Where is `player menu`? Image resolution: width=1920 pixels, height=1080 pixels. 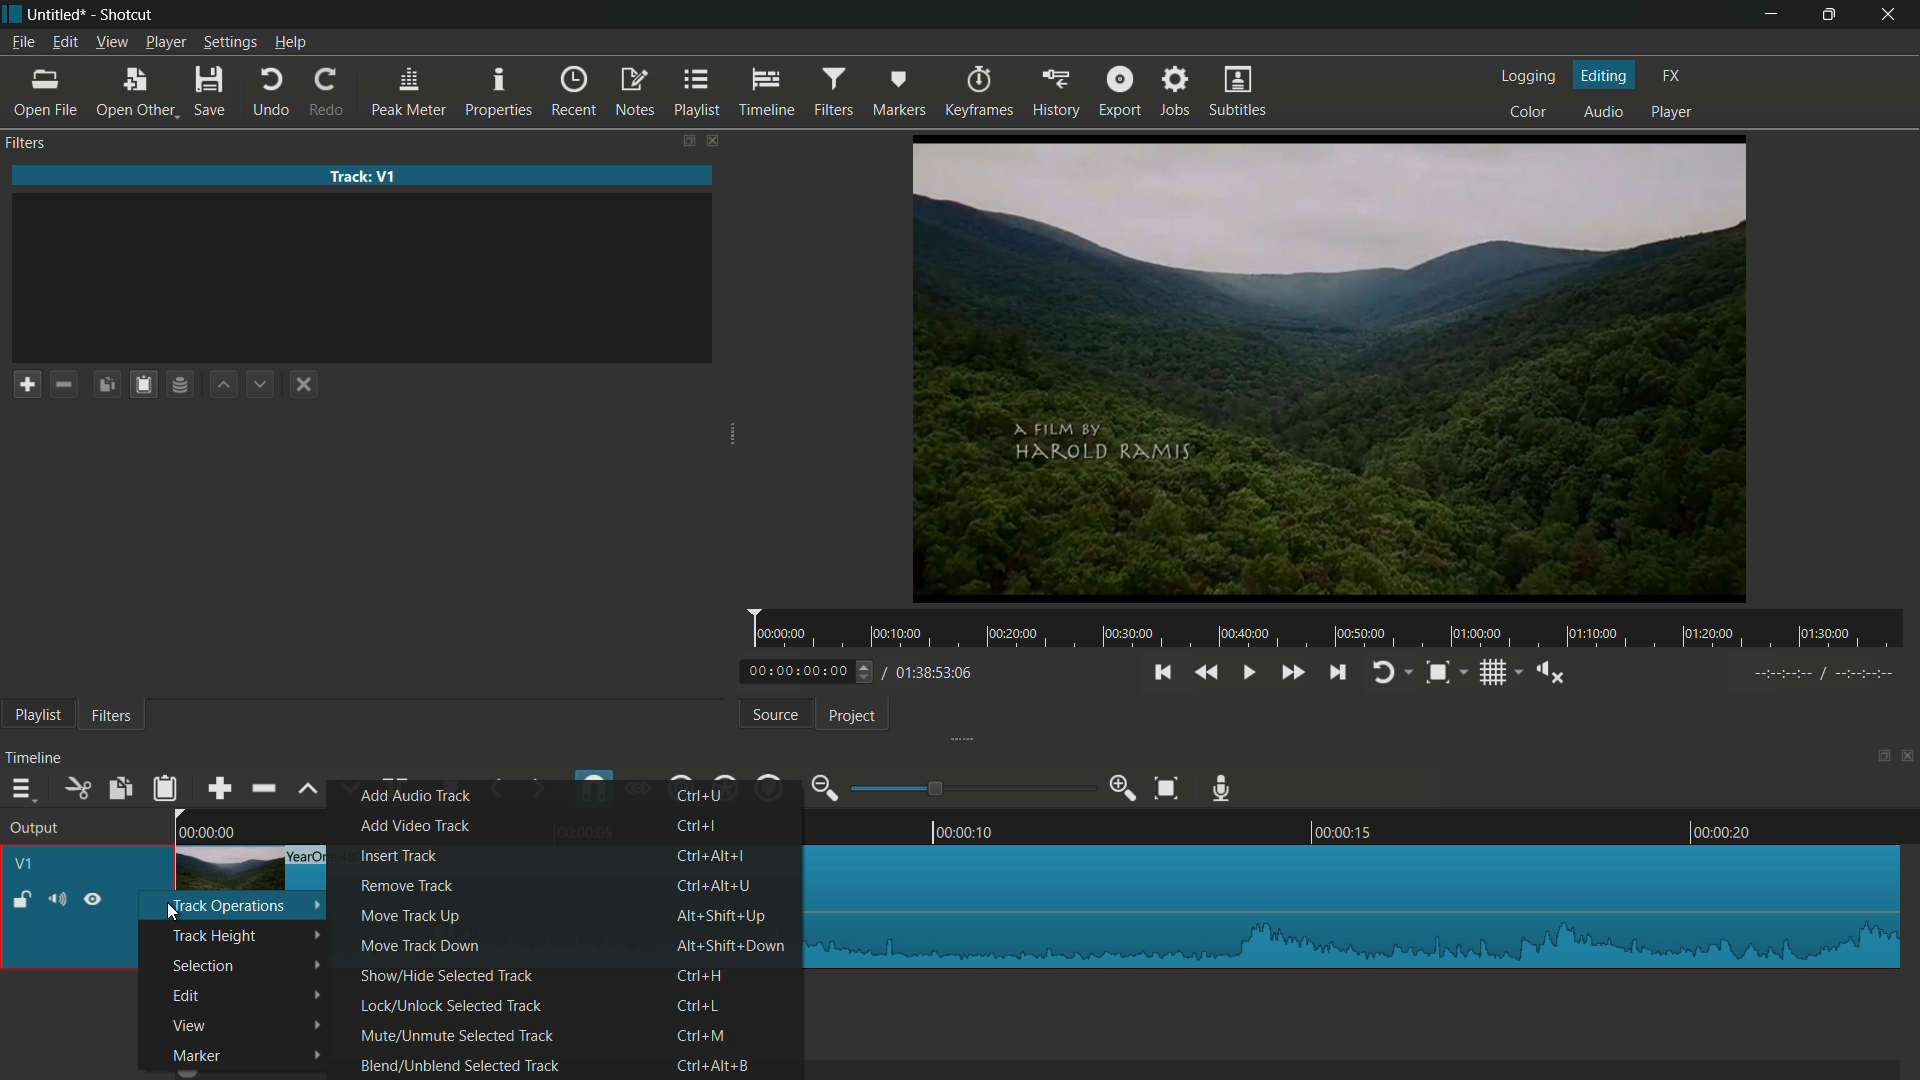 player menu is located at coordinates (166, 42).